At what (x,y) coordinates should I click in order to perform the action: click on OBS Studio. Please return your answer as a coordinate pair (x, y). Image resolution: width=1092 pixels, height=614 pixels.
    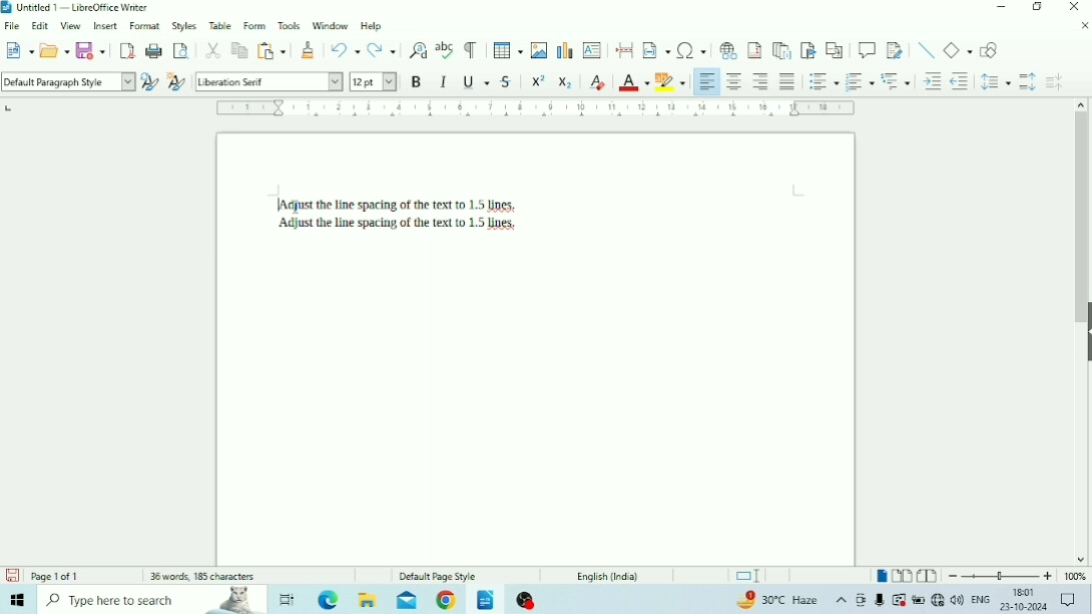
    Looking at the image, I should click on (527, 600).